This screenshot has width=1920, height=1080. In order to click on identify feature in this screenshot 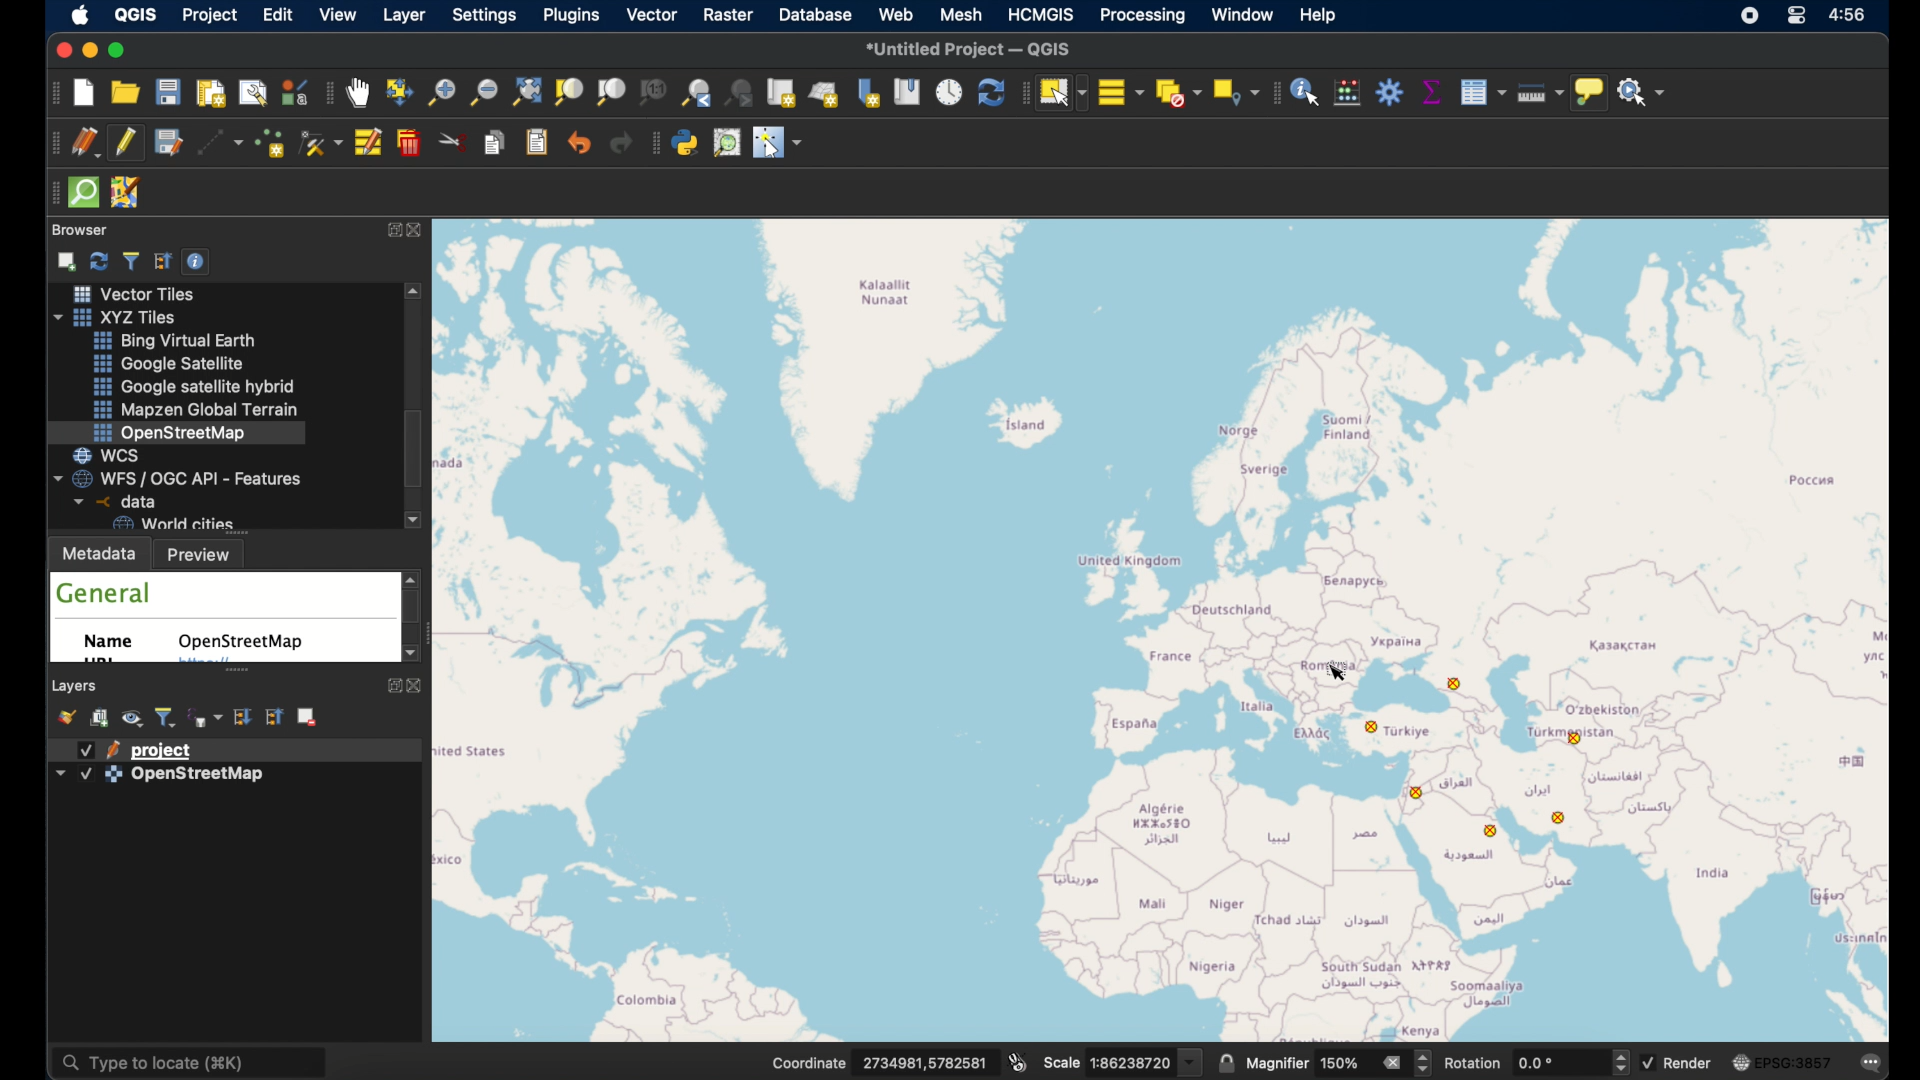, I will do `click(1306, 92)`.